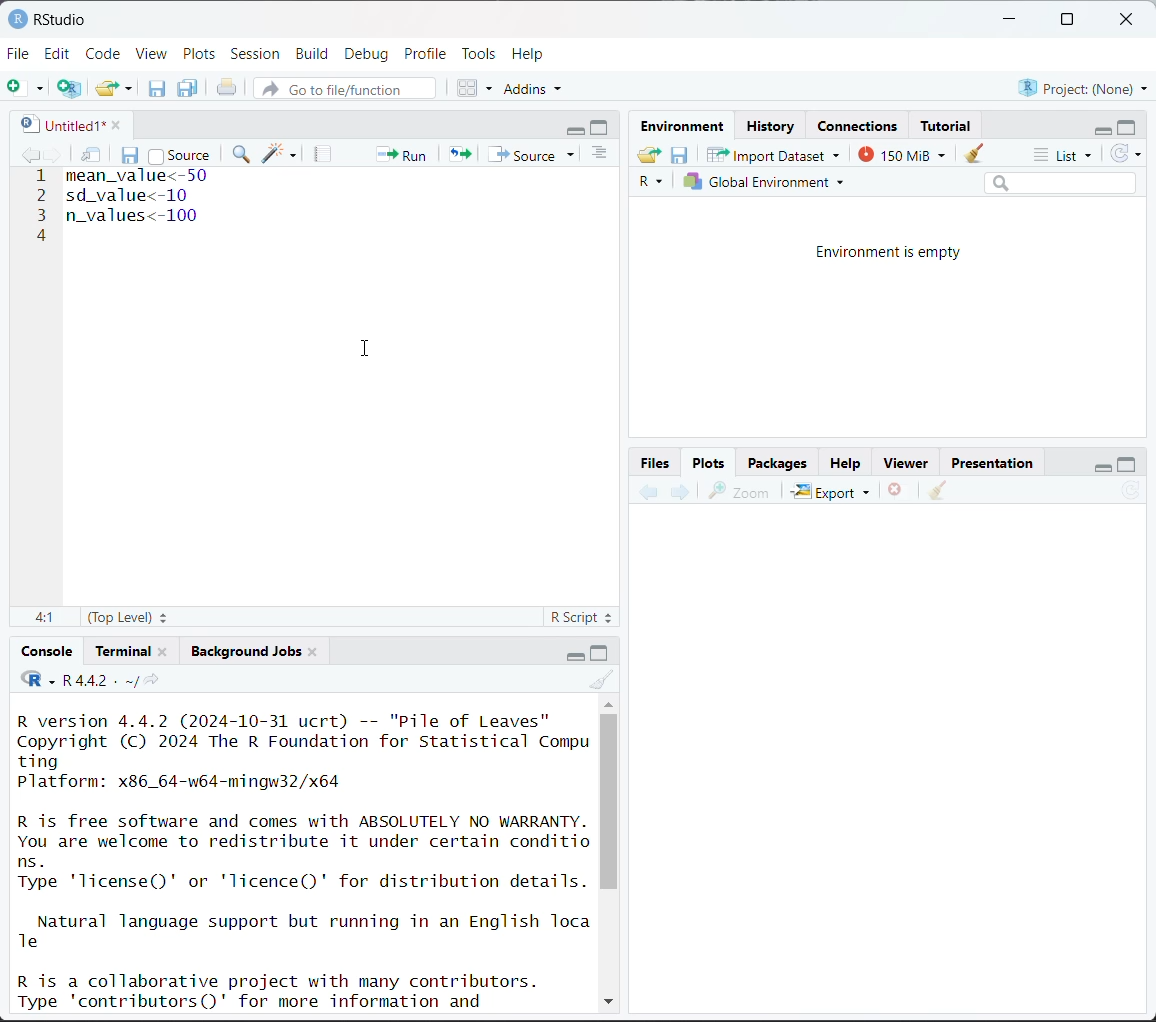 The image size is (1156, 1022). I want to click on list, so click(1066, 156).